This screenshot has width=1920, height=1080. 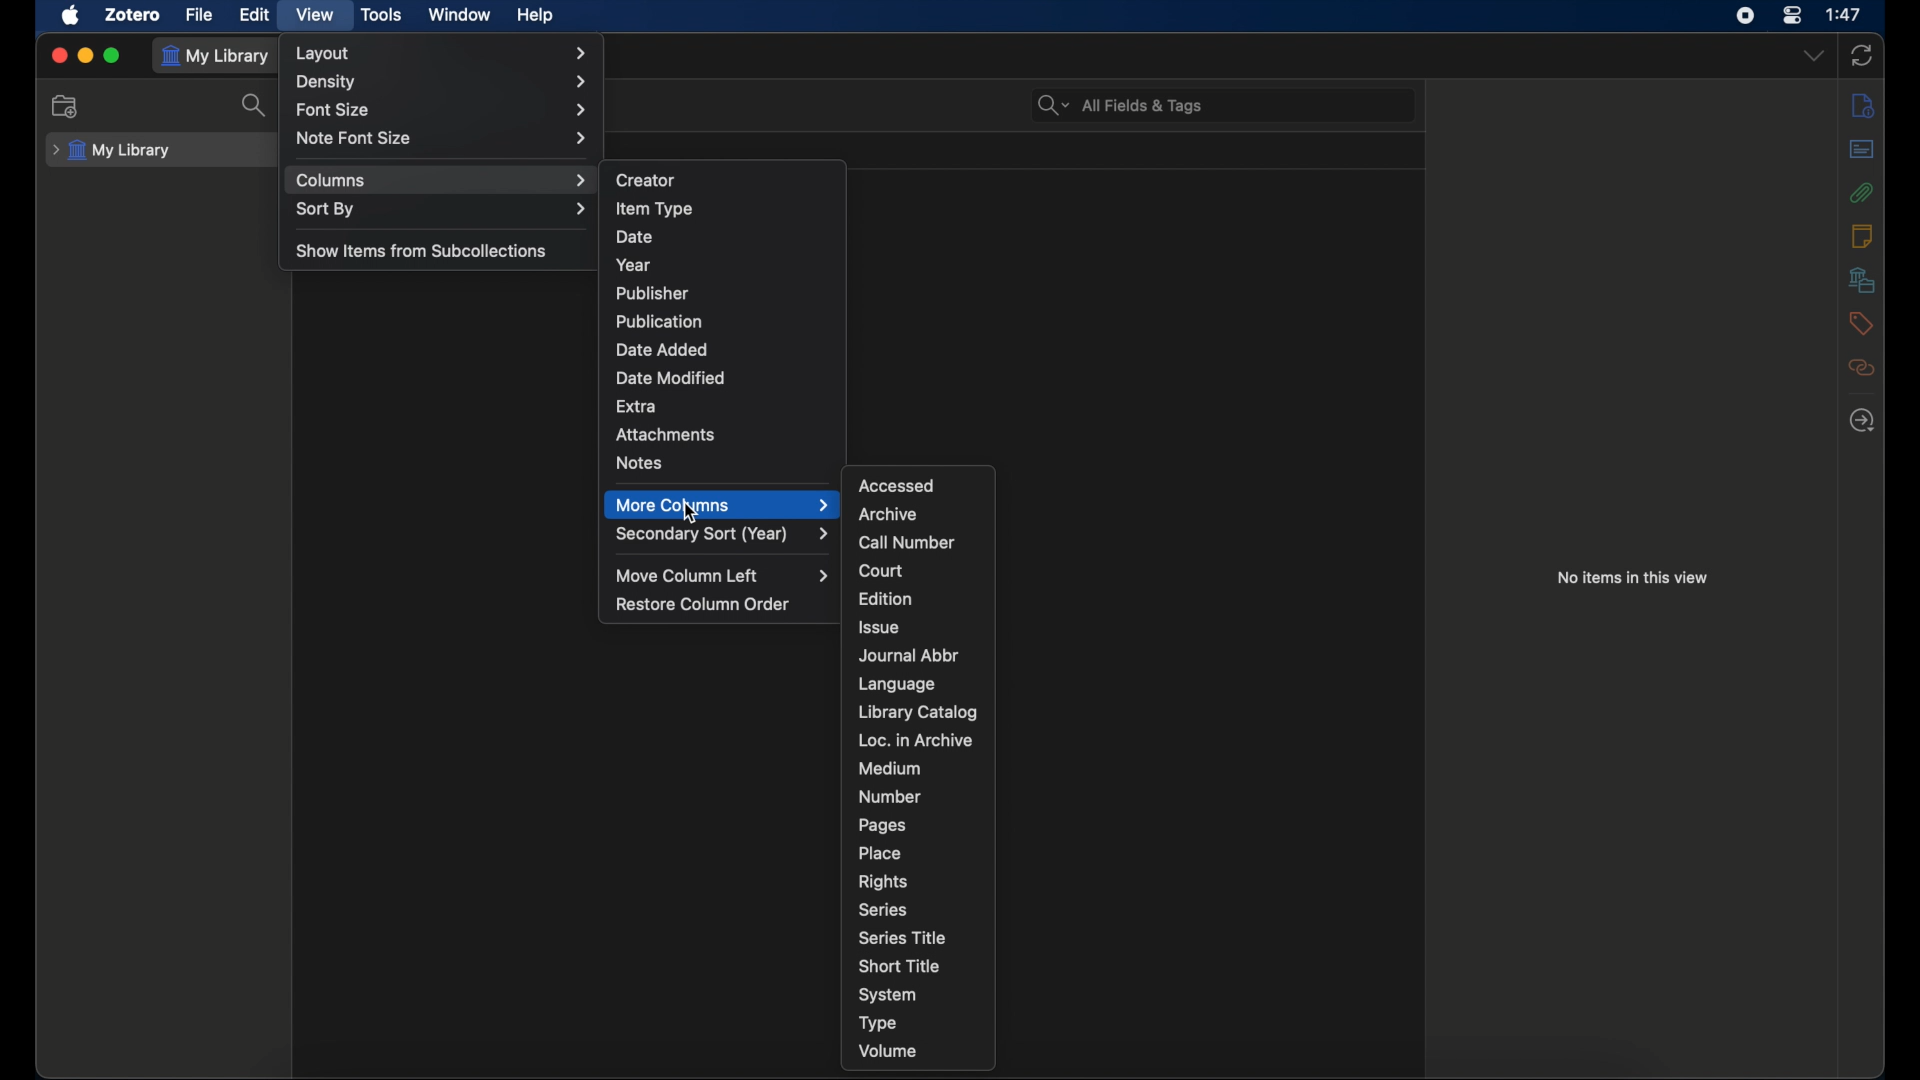 What do you see at coordinates (673, 377) in the screenshot?
I see `date modified` at bounding box center [673, 377].